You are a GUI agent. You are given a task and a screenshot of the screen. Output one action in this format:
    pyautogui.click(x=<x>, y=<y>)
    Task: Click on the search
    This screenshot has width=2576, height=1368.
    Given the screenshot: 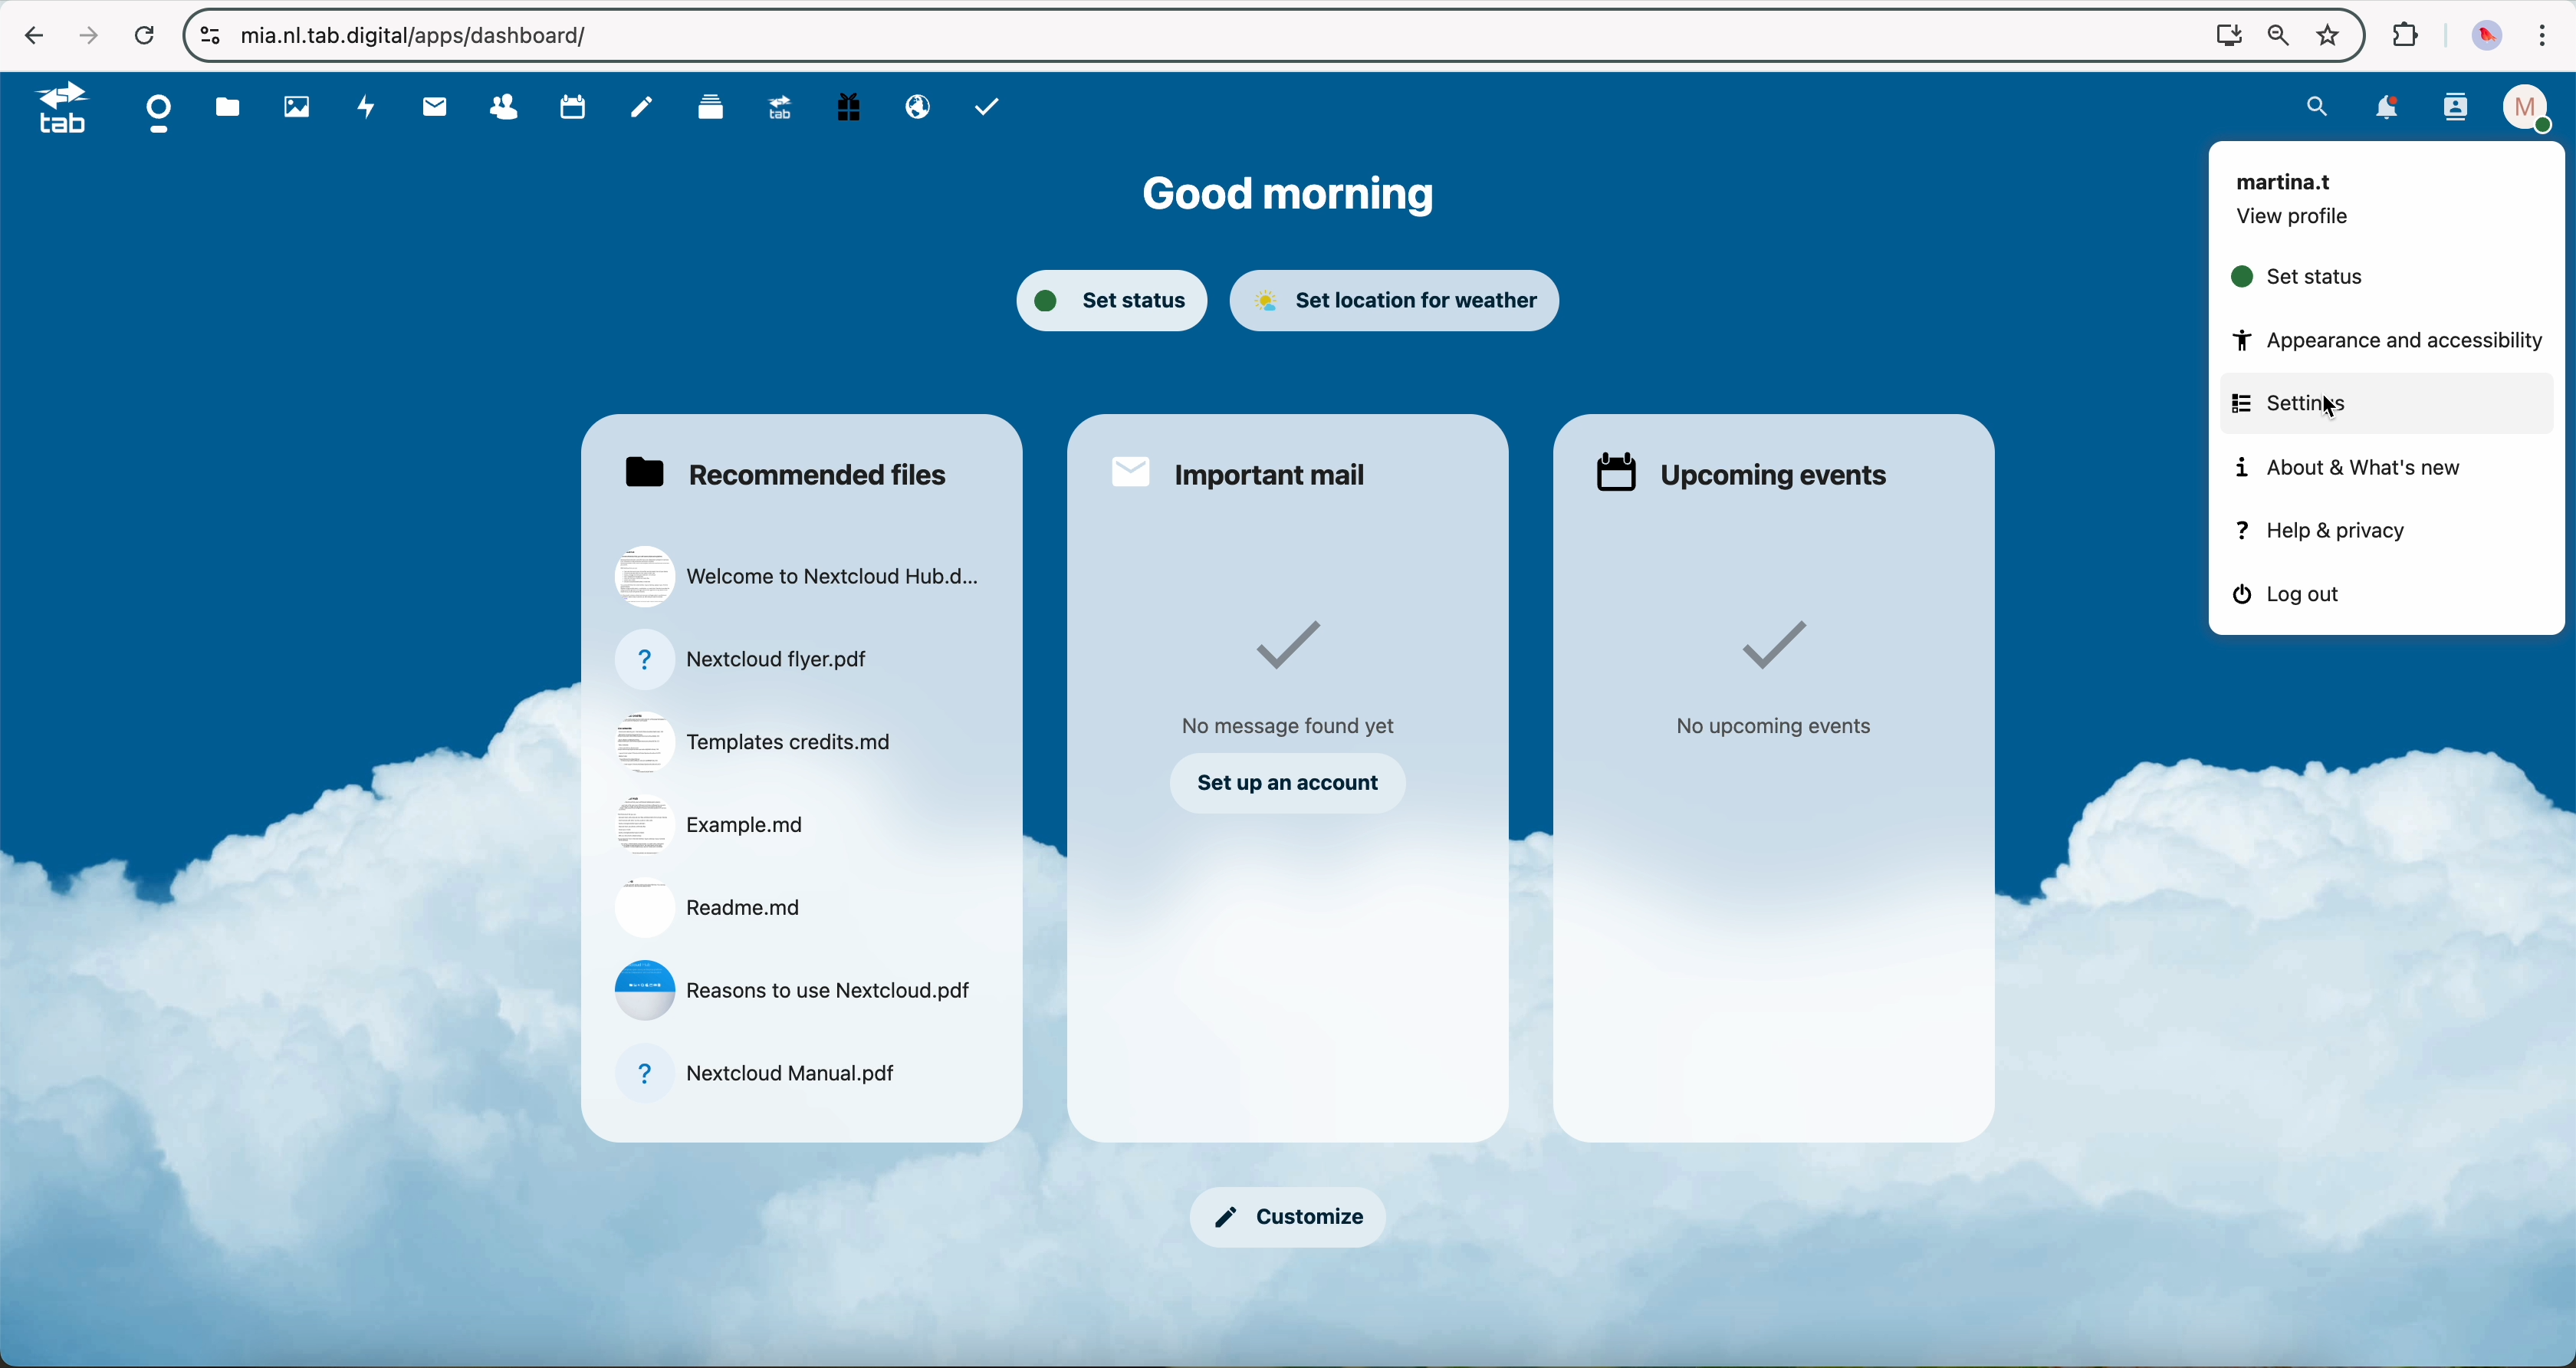 What is the action you would take?
    pyautogui.click(x=2320, y=106)
    